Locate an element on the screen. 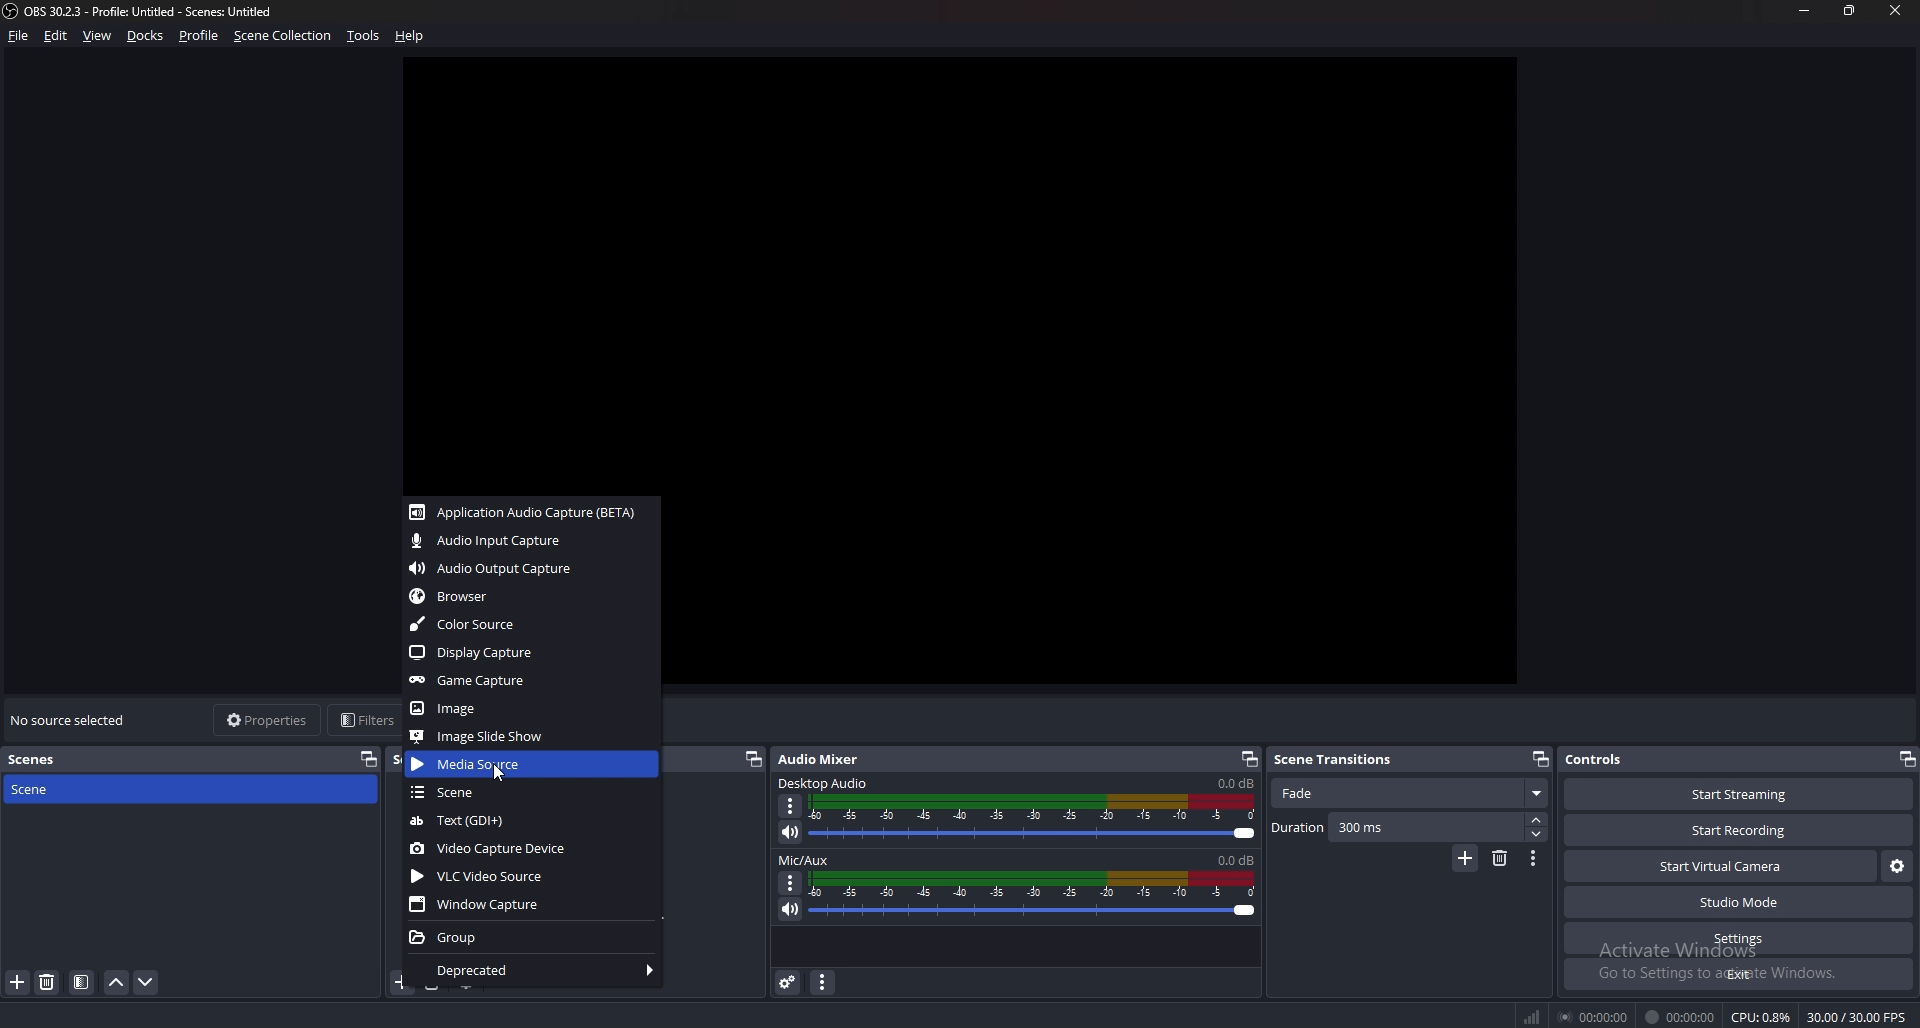  Signal is located at coordinates (1532, 1017).